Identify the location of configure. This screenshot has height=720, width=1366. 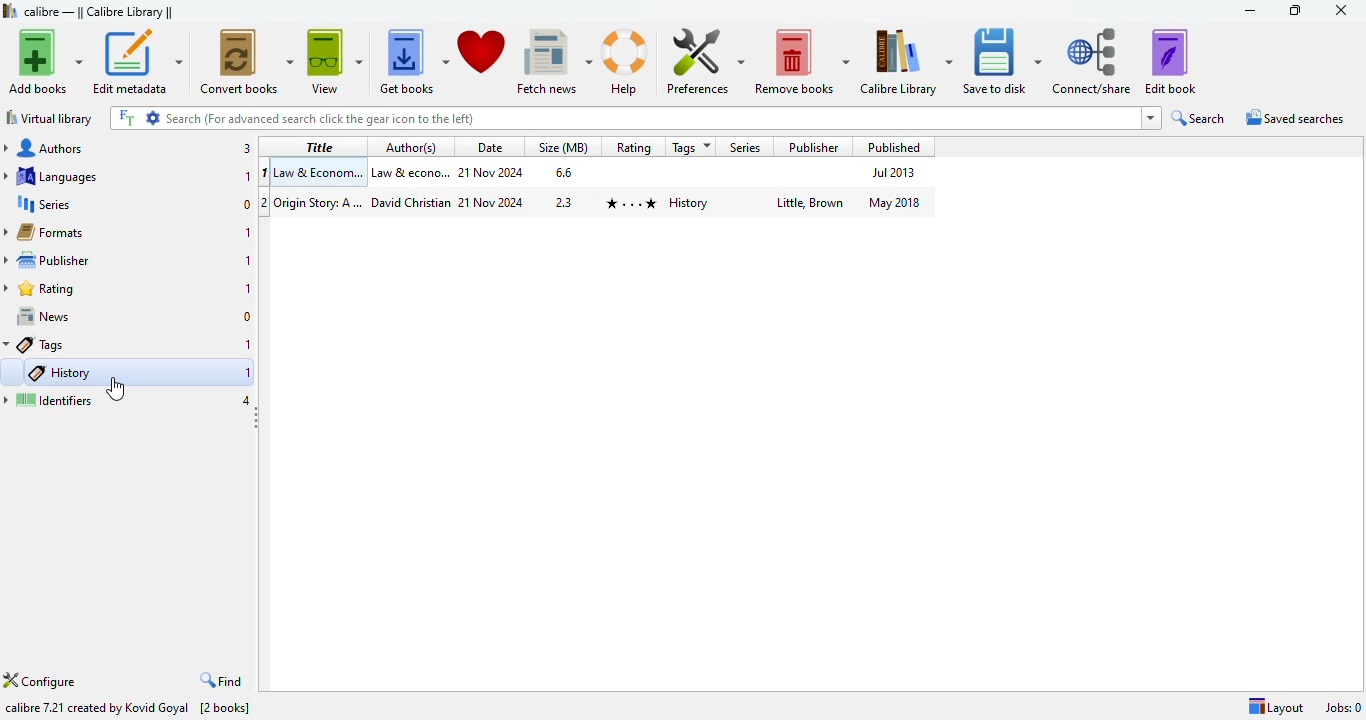
(40, 681).